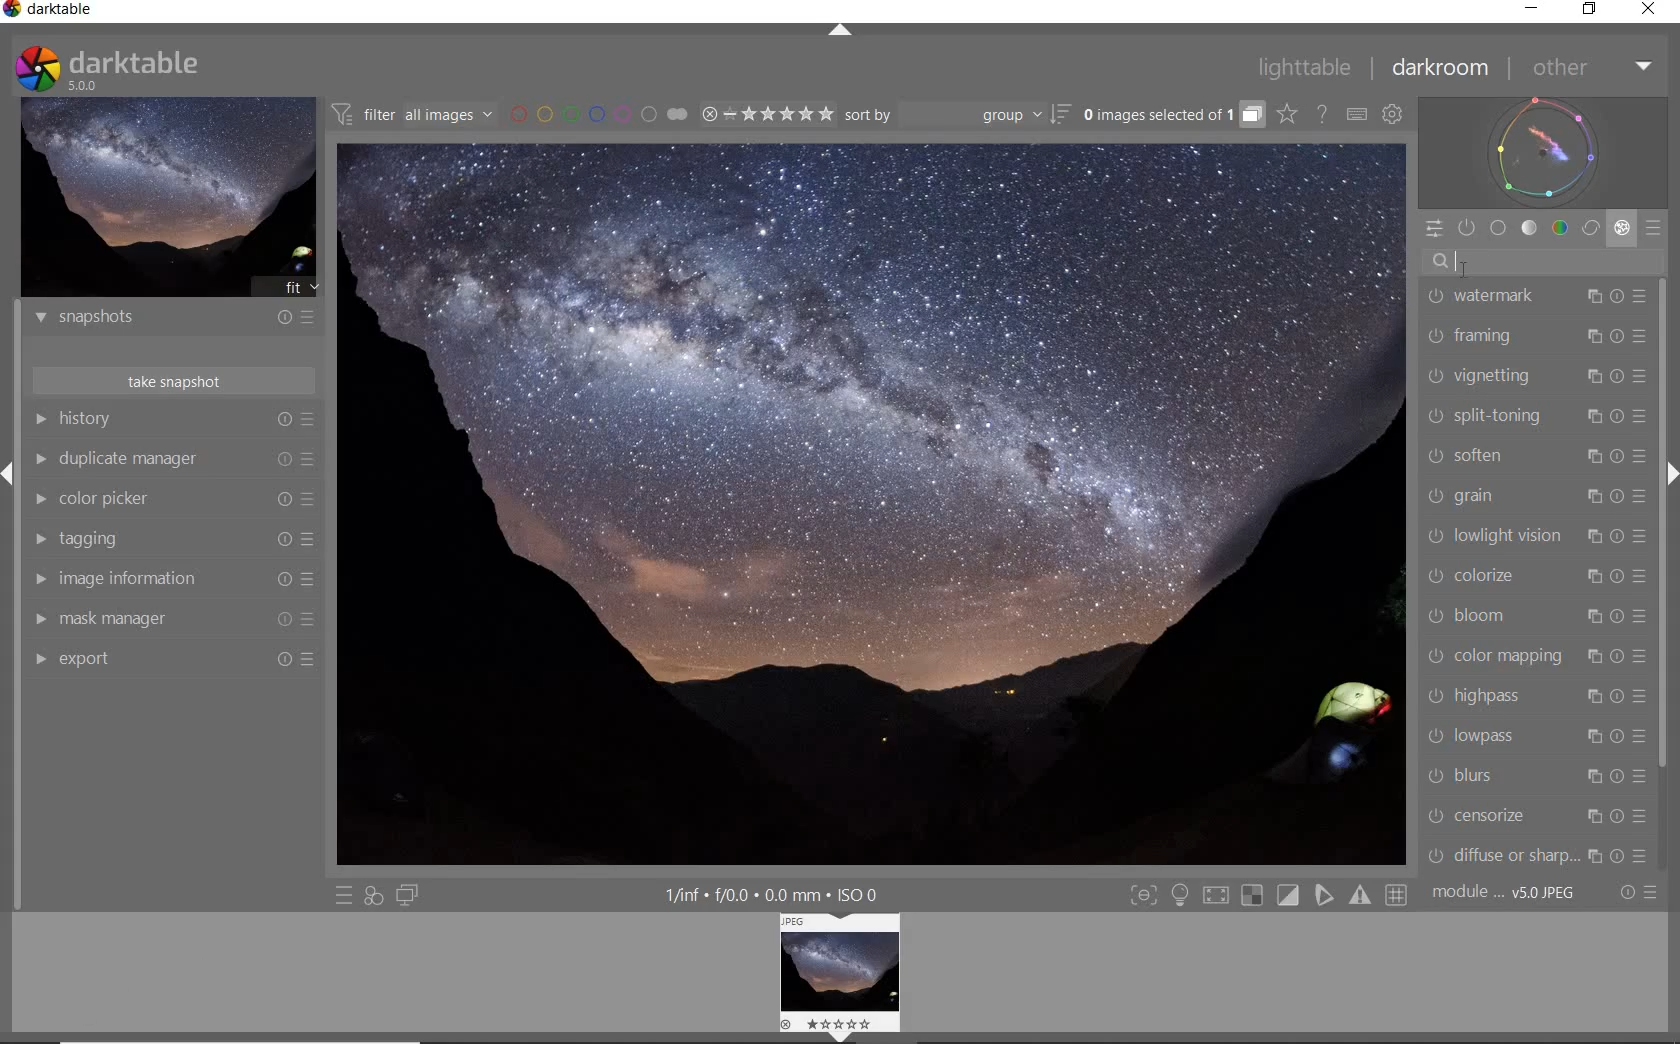 Image resolution: width=1680 pixels, height=1044 pixels. I want to click on presets, so click(1643, 539).